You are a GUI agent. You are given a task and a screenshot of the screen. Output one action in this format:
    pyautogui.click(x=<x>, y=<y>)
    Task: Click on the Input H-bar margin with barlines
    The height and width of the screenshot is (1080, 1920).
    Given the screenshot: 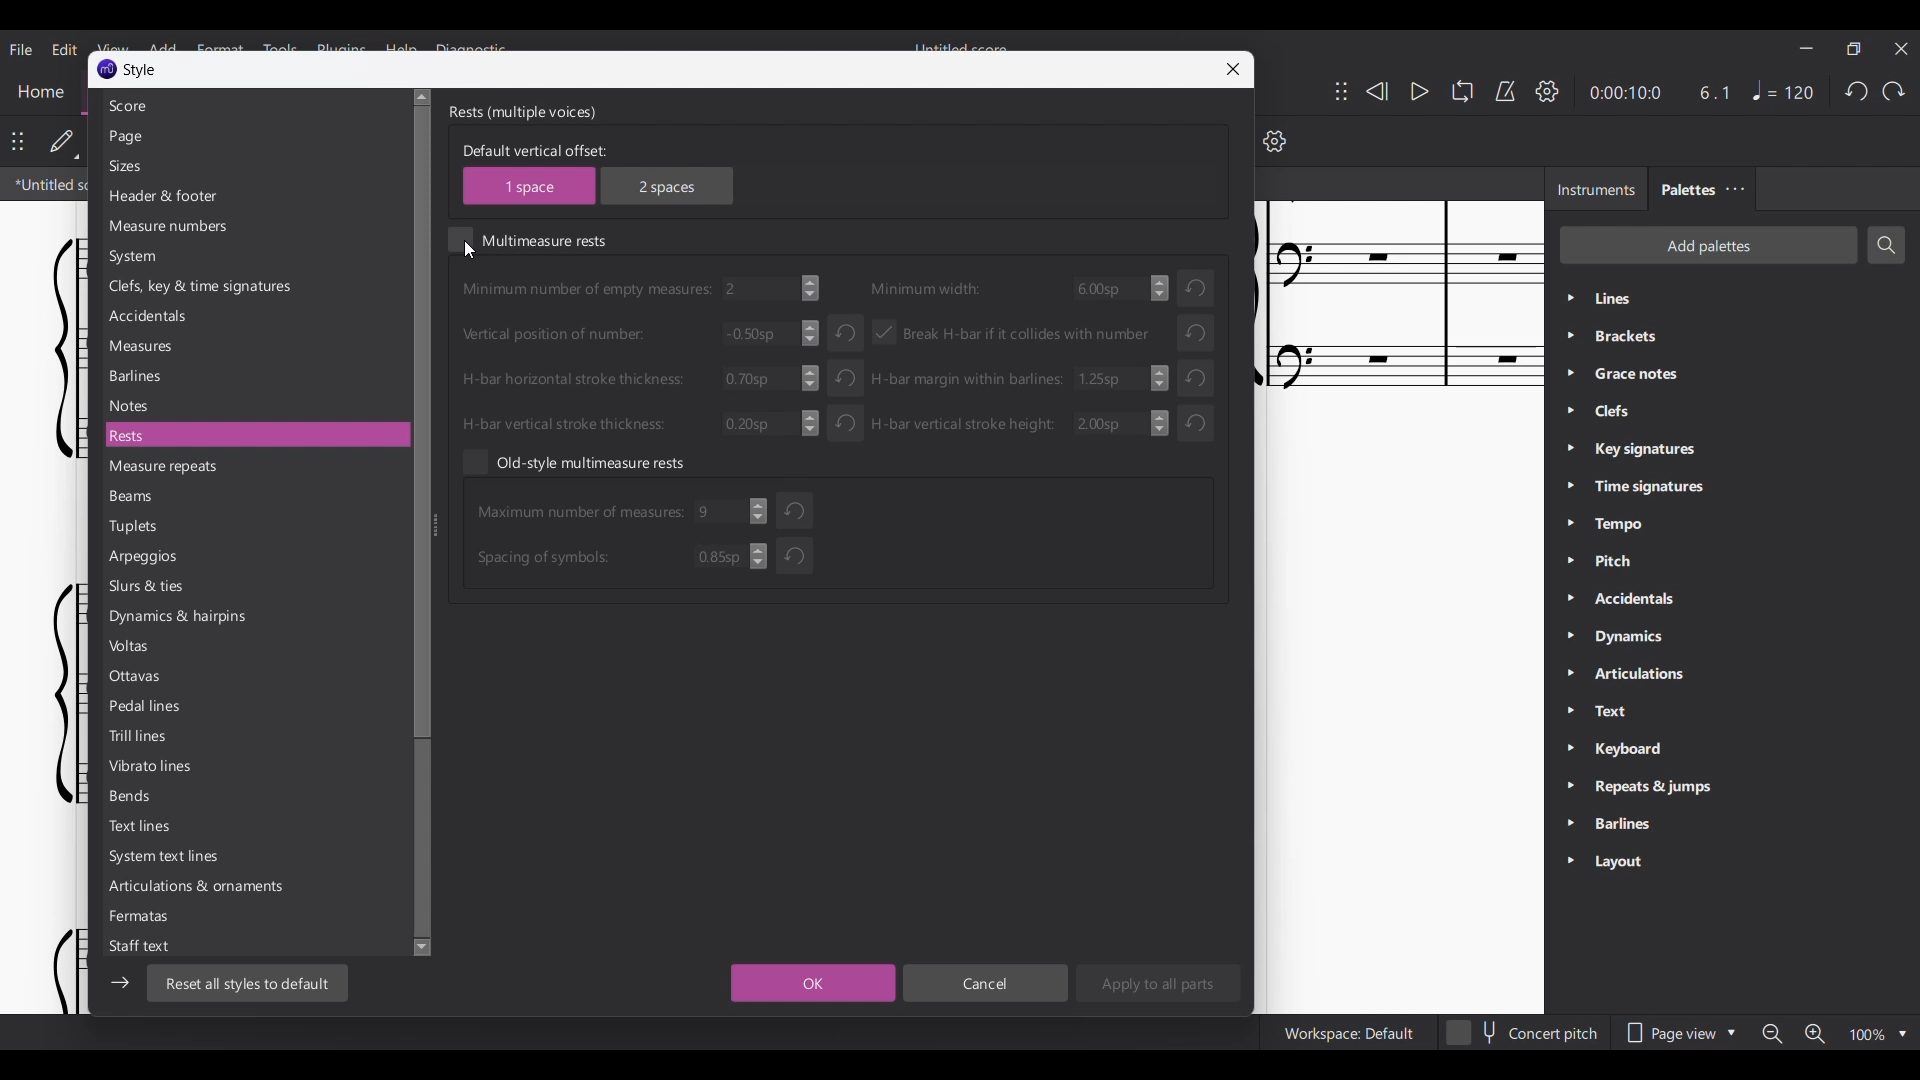 What is the action you would take?
    pyautogui.click(x=1008, y=378)
    